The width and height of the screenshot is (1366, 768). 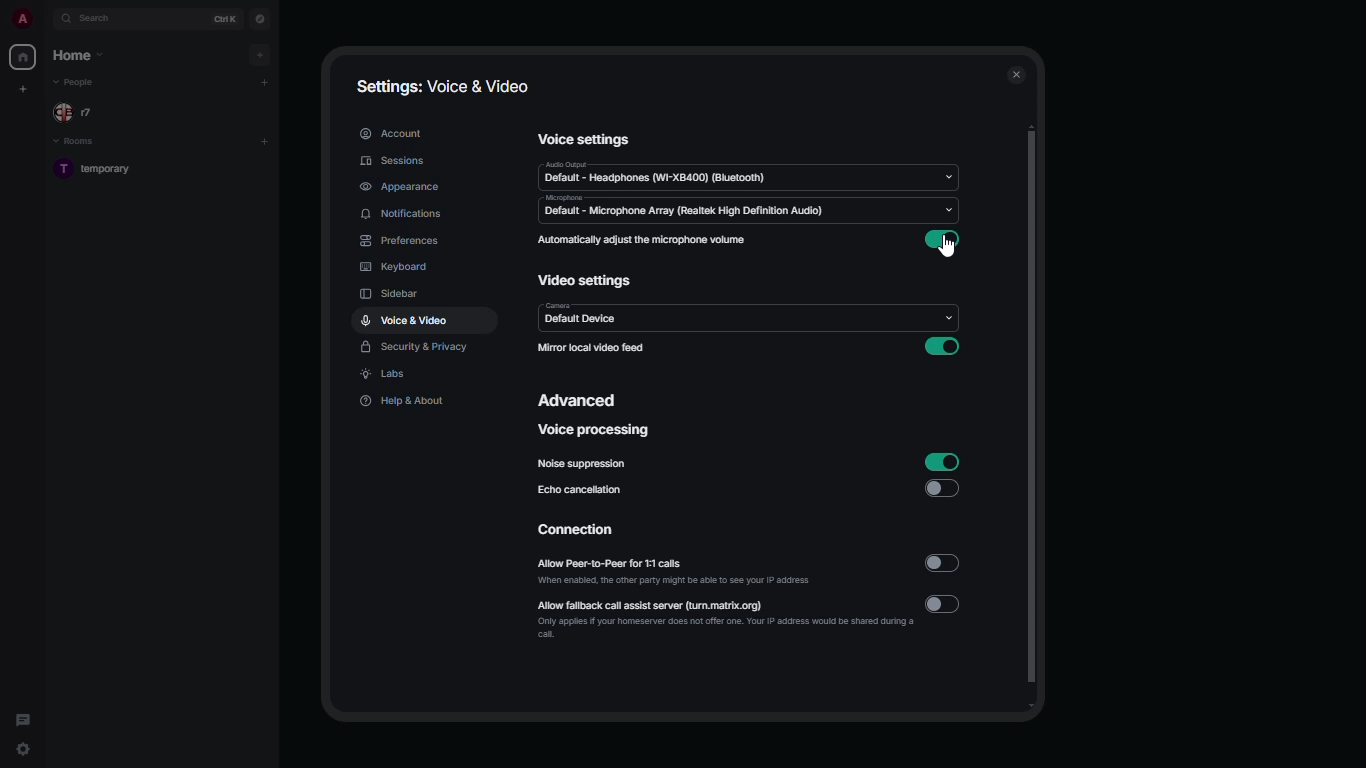 I want to click on enabled, so click(x=941, y=346).